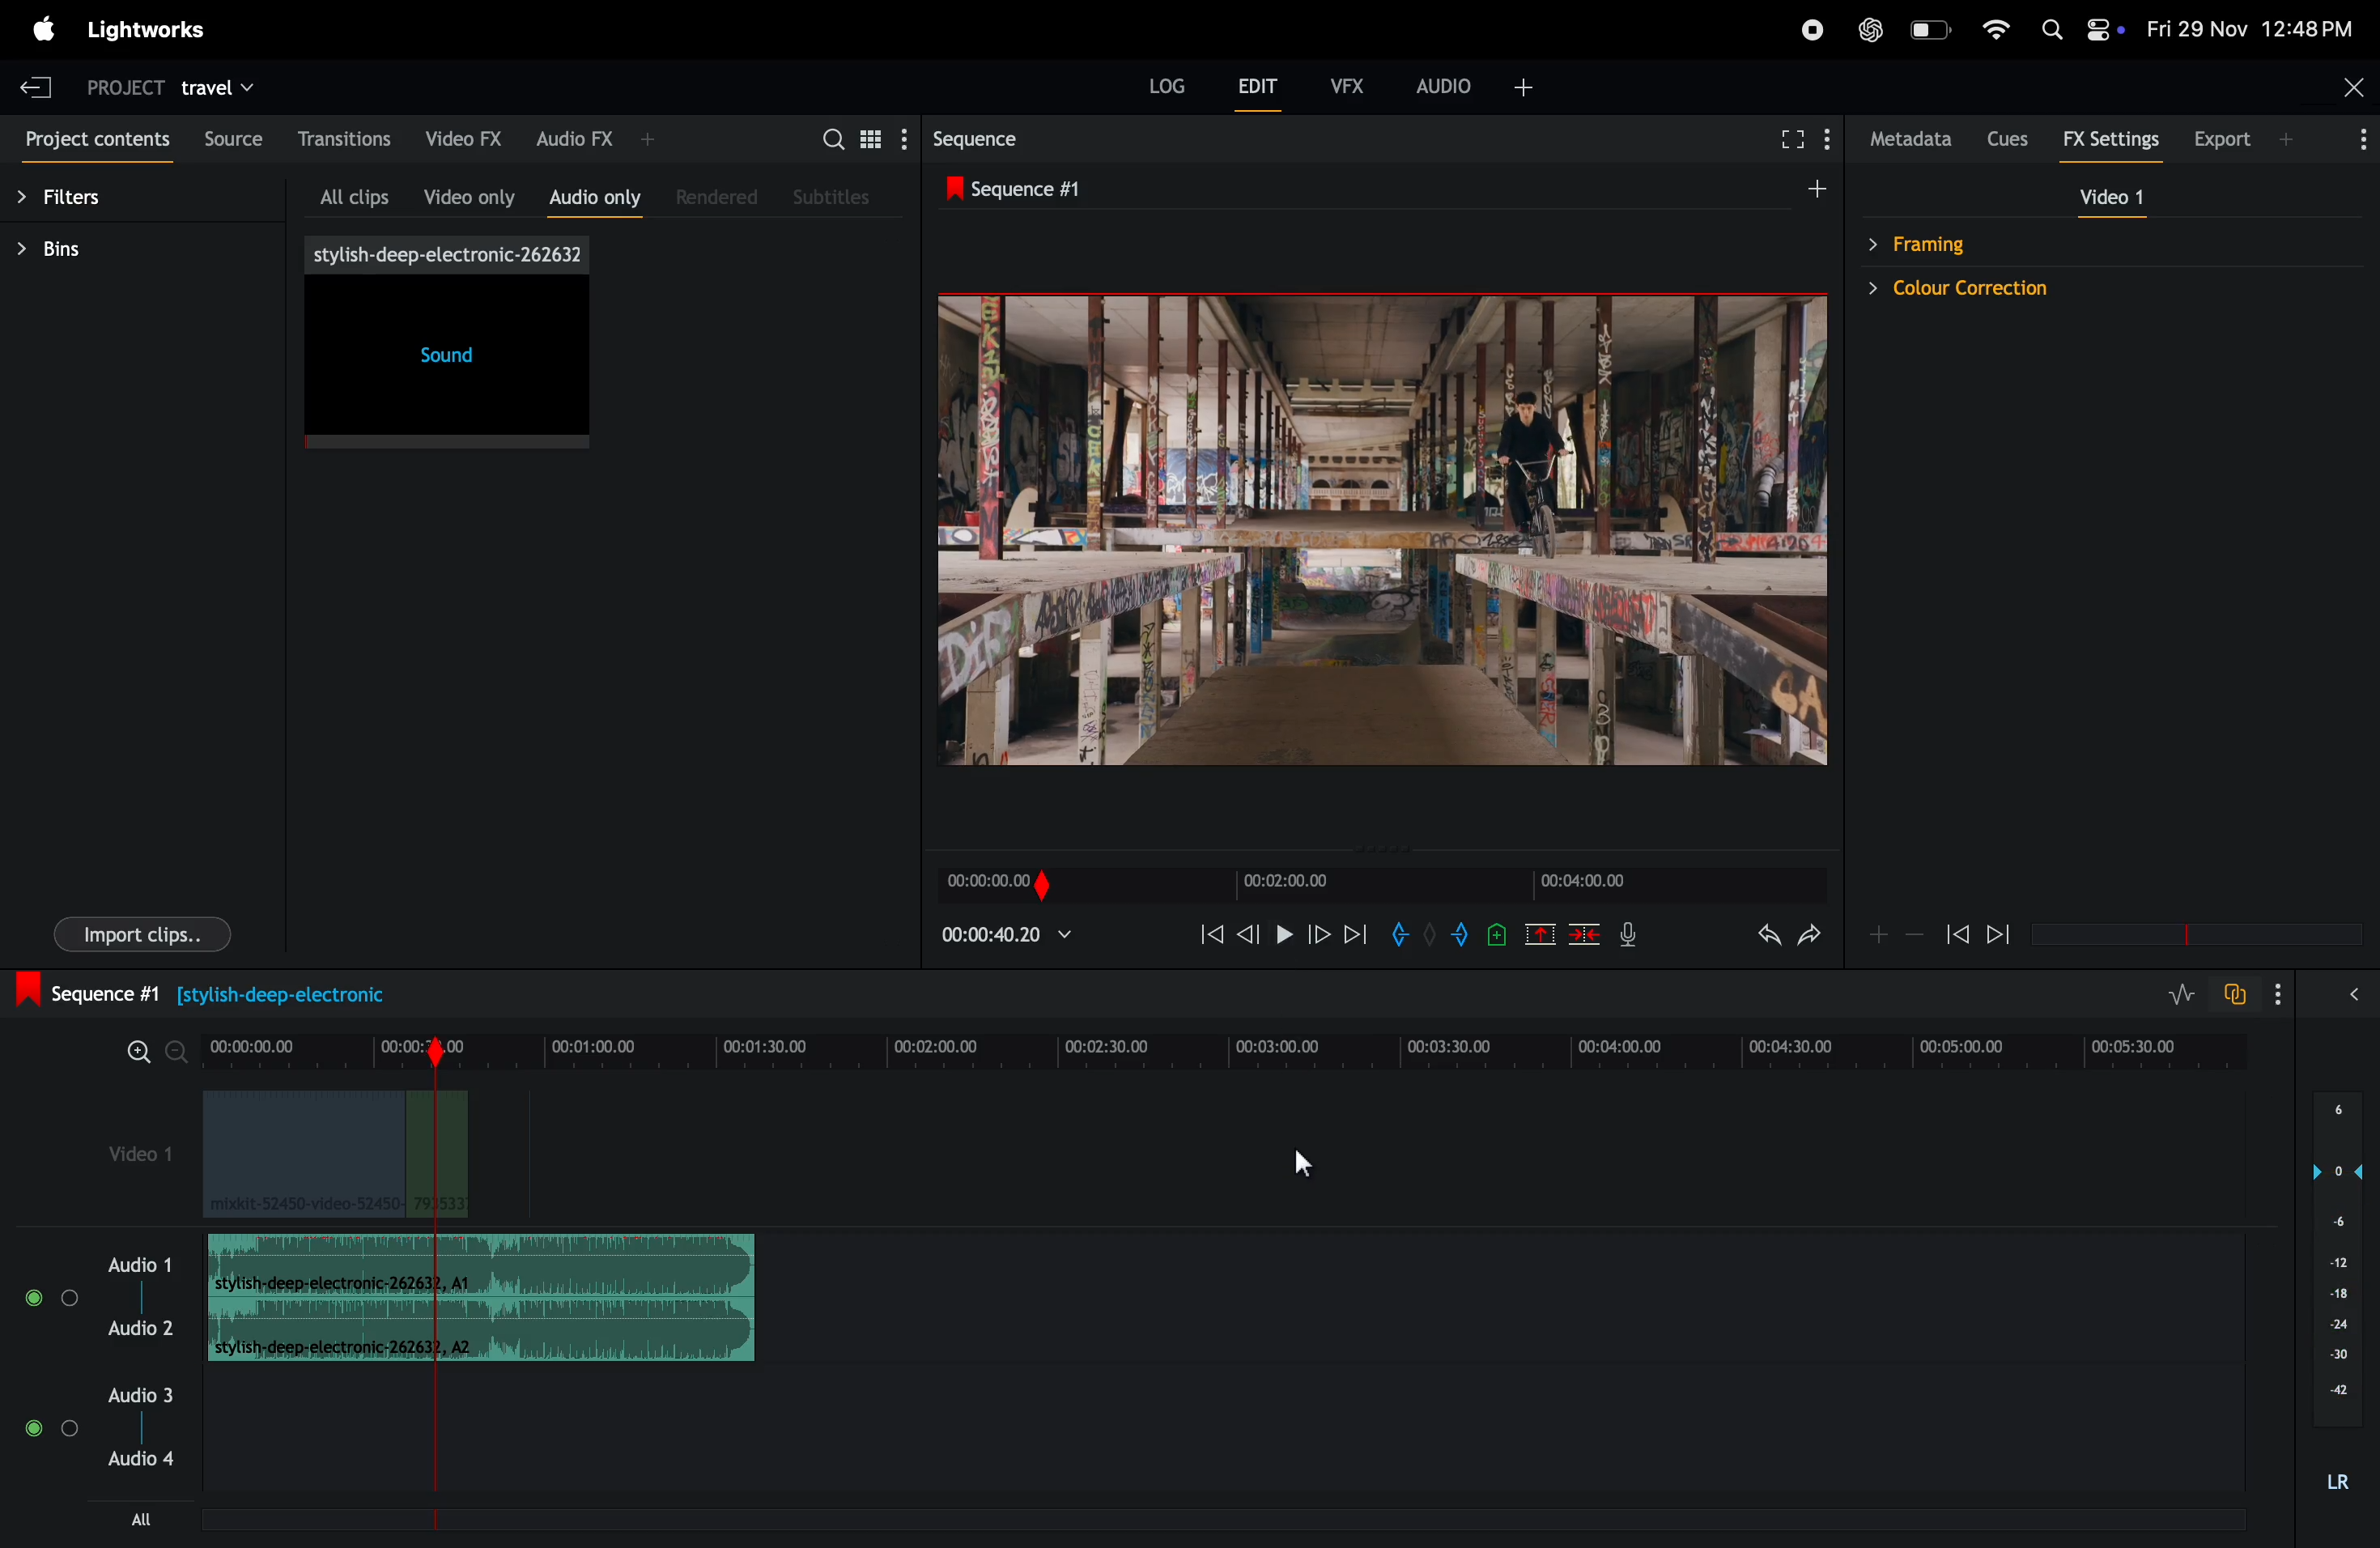 The height and width of the screenshot is (1548, 2380). I want to click on sound effect, so click(451, 344).